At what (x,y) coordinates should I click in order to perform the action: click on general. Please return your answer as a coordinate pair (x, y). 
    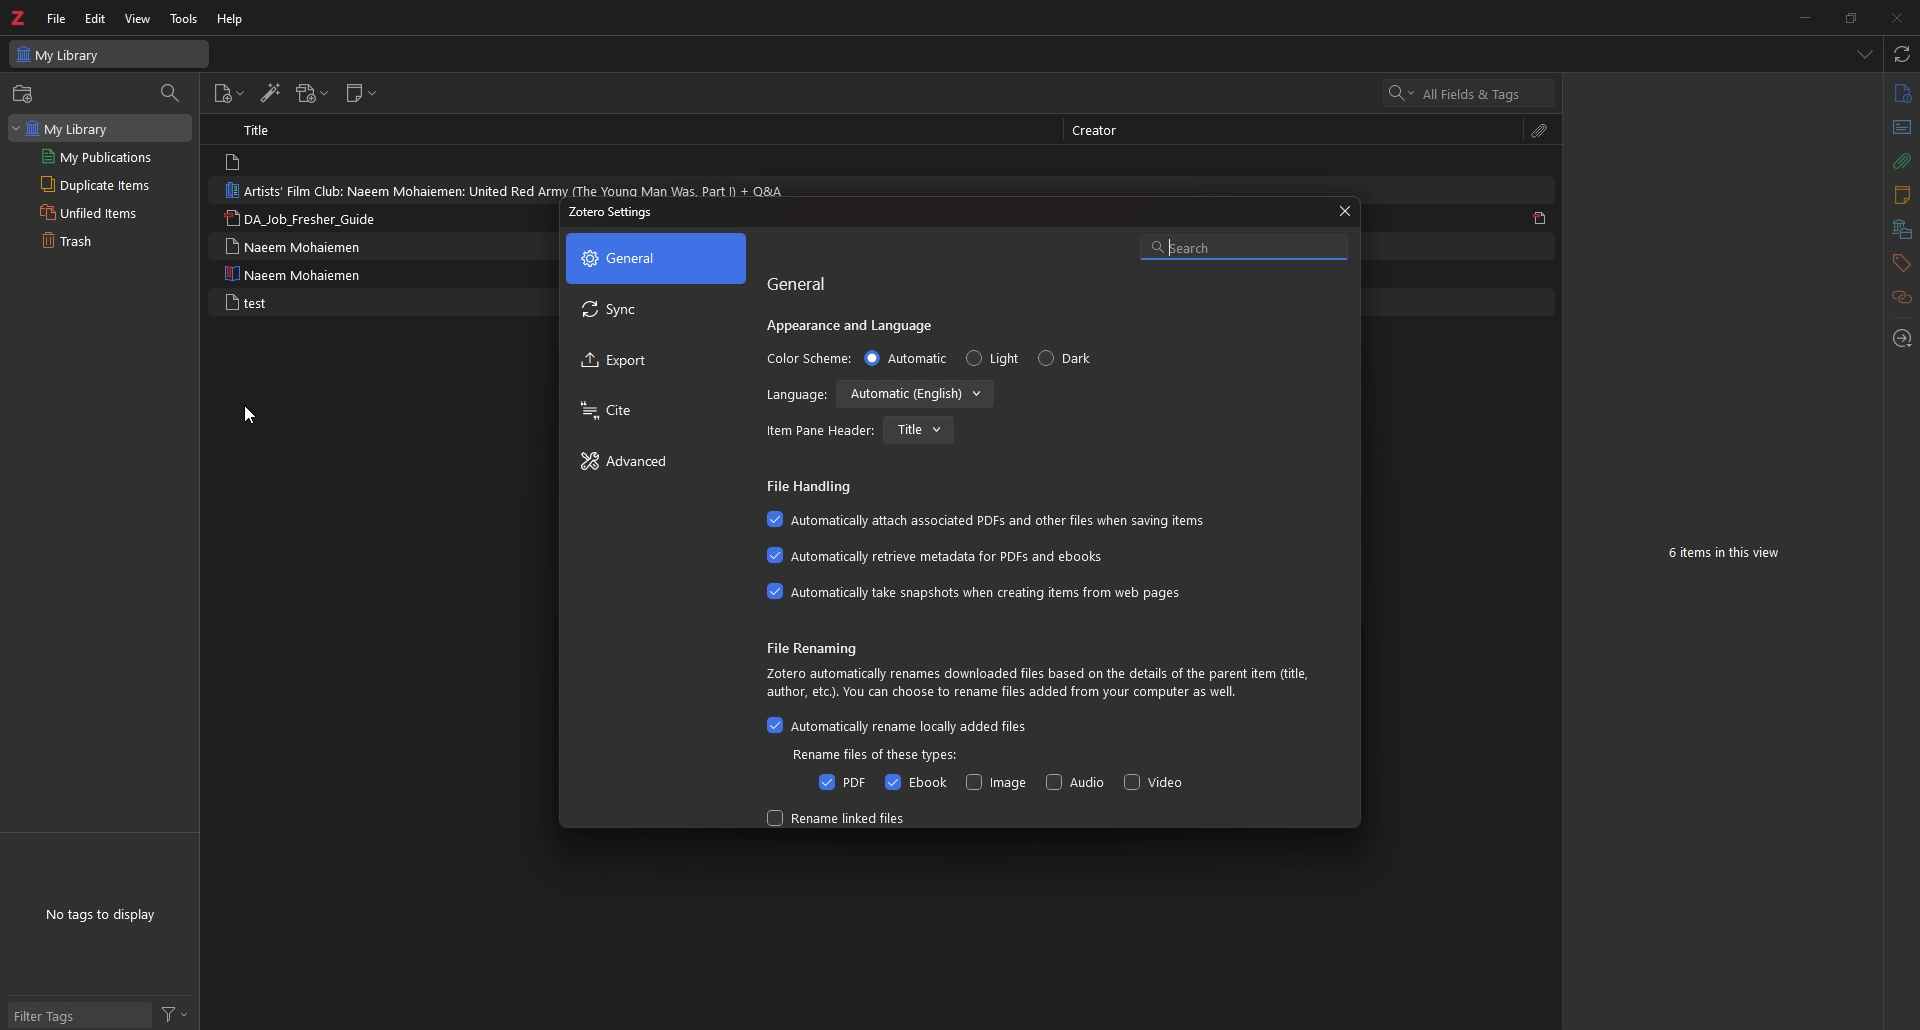
    Looking at the image, I should click on (807, 283).